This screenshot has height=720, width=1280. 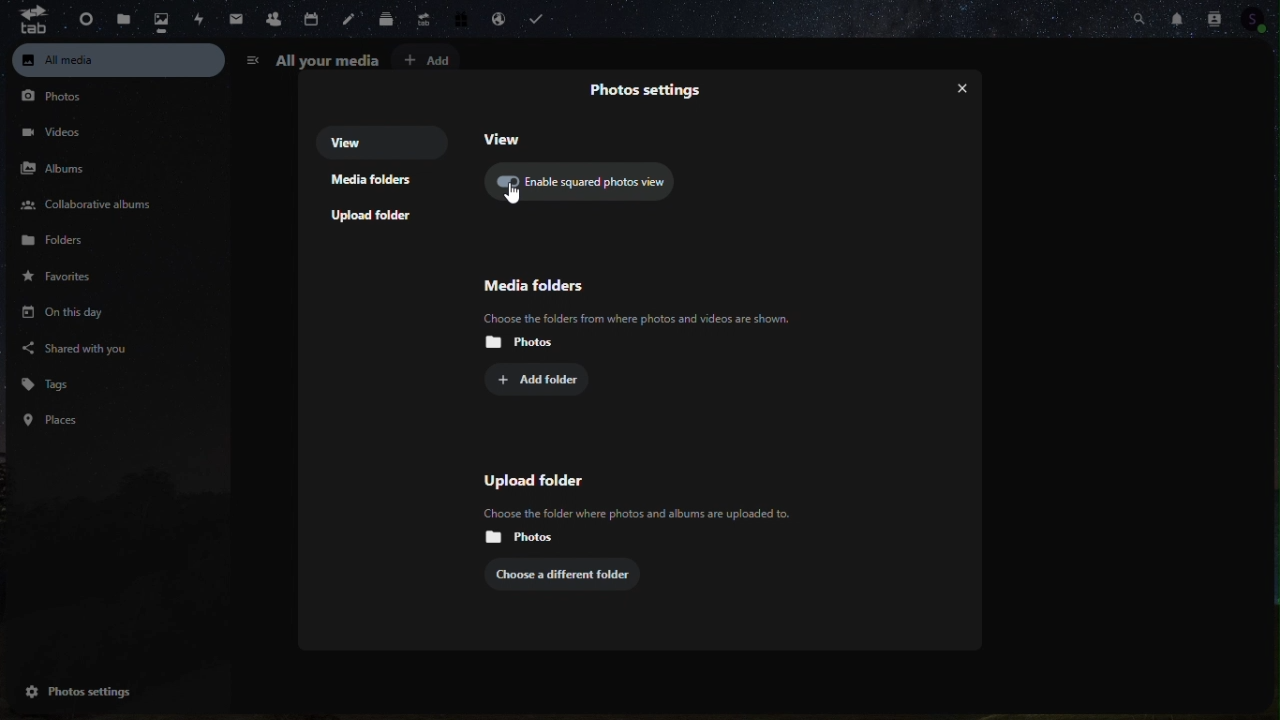 I want to click on calendar, so click(x=313, y=20).